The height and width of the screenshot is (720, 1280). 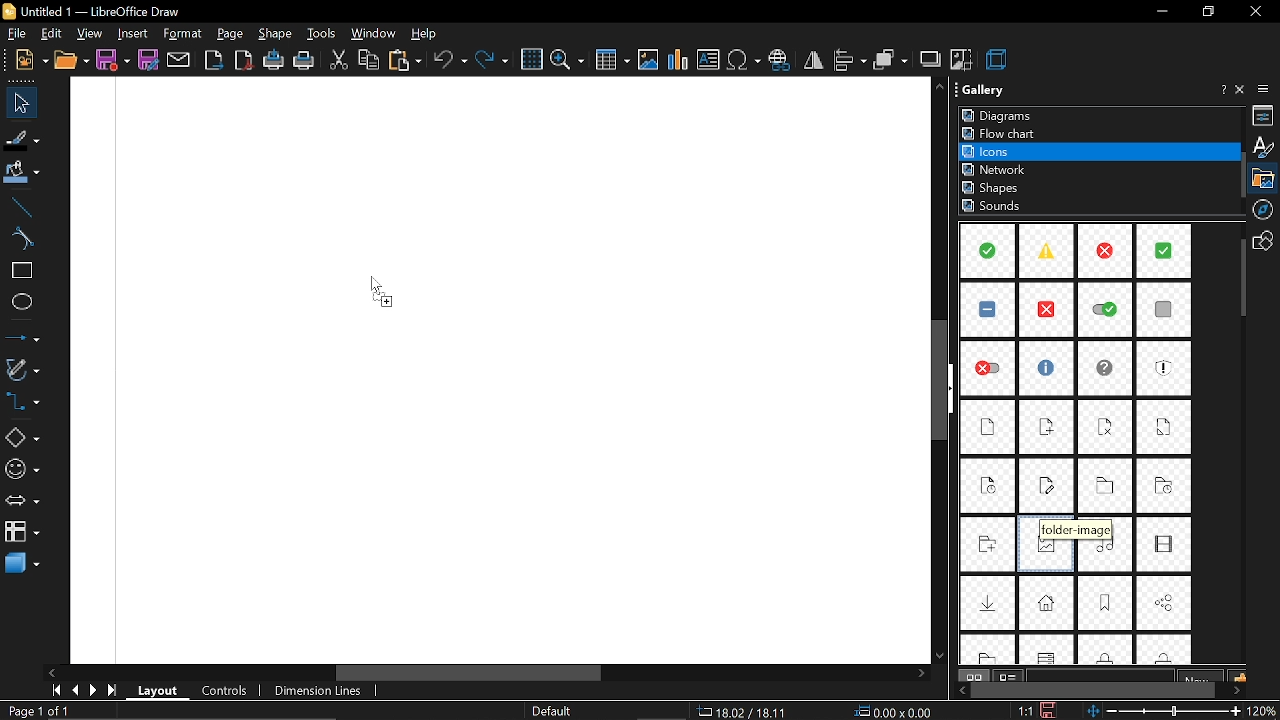 I want to click on insert text, so click(x=709, y=60).